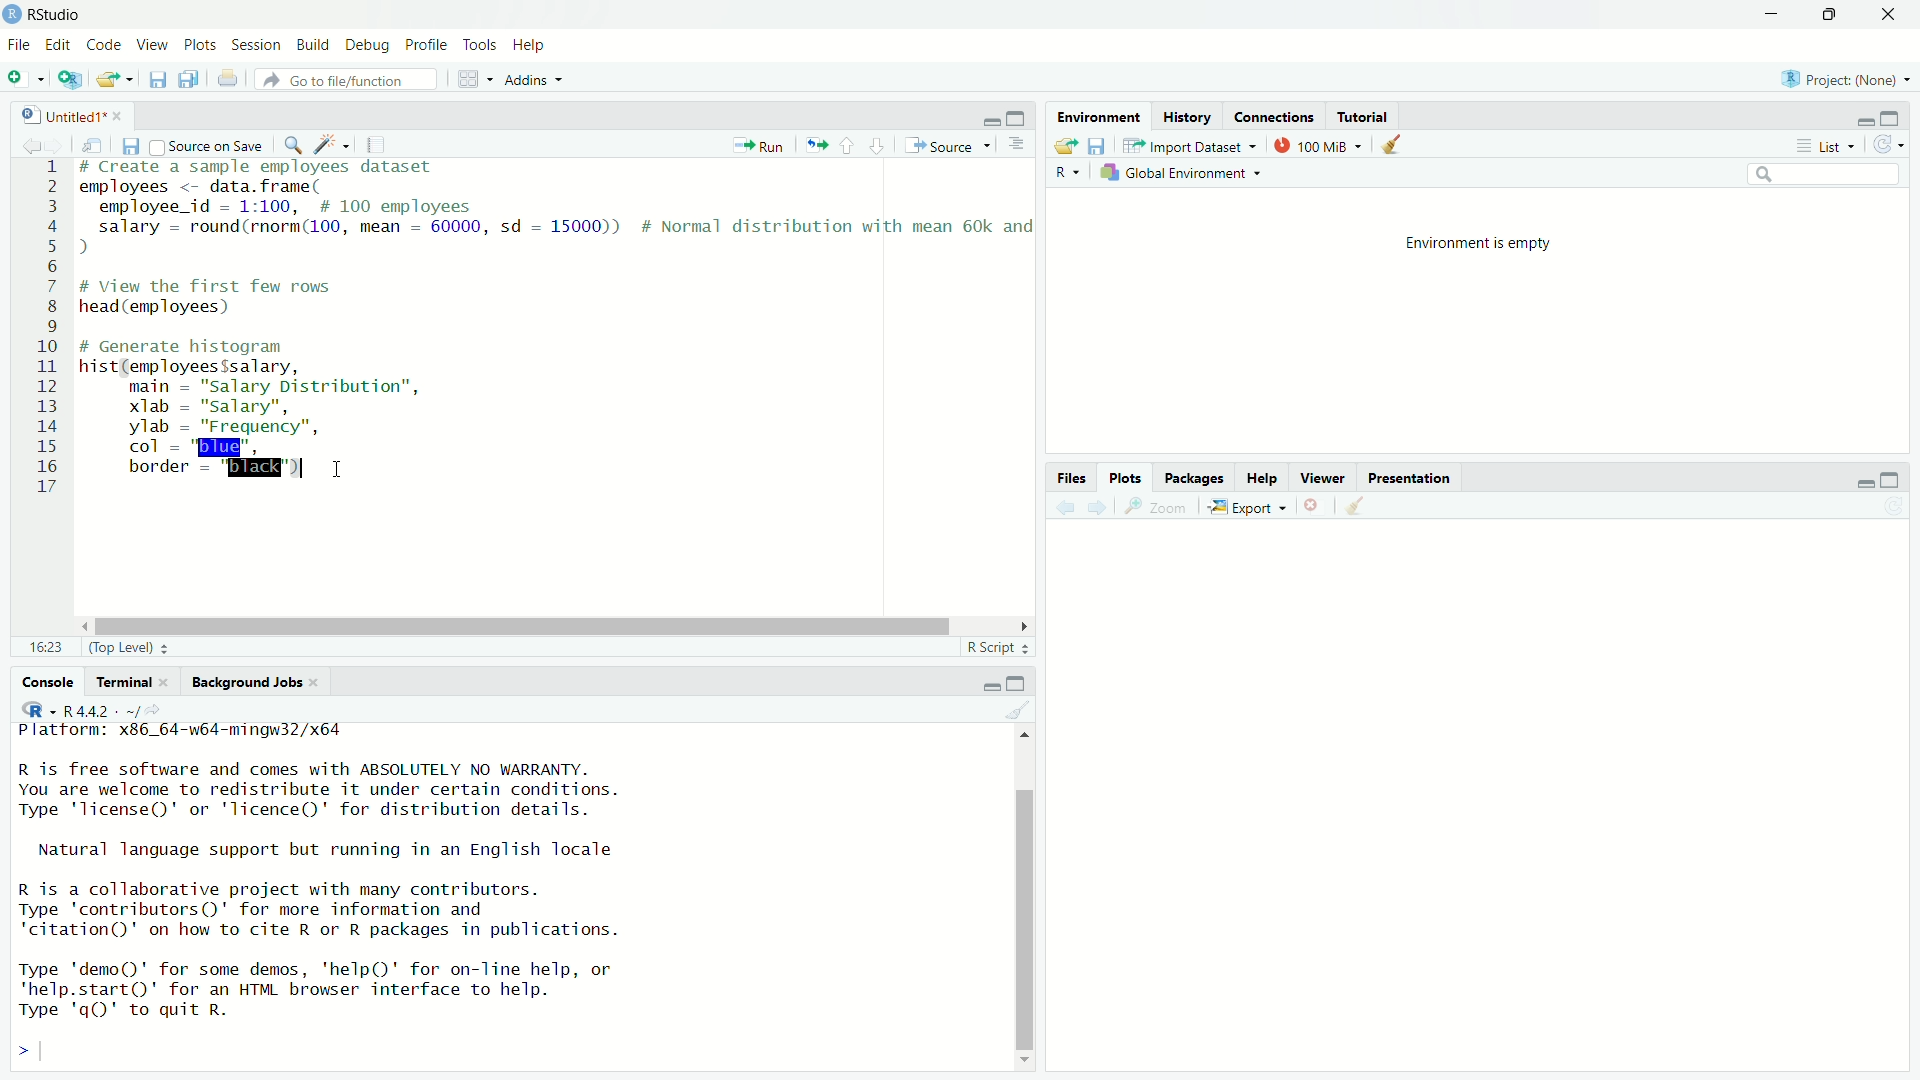 This screenshot has width=1920, height=1080. What do you see at coordinates (153, 45) in the screenshot?
I see `View` at bounding box center [153, 45].